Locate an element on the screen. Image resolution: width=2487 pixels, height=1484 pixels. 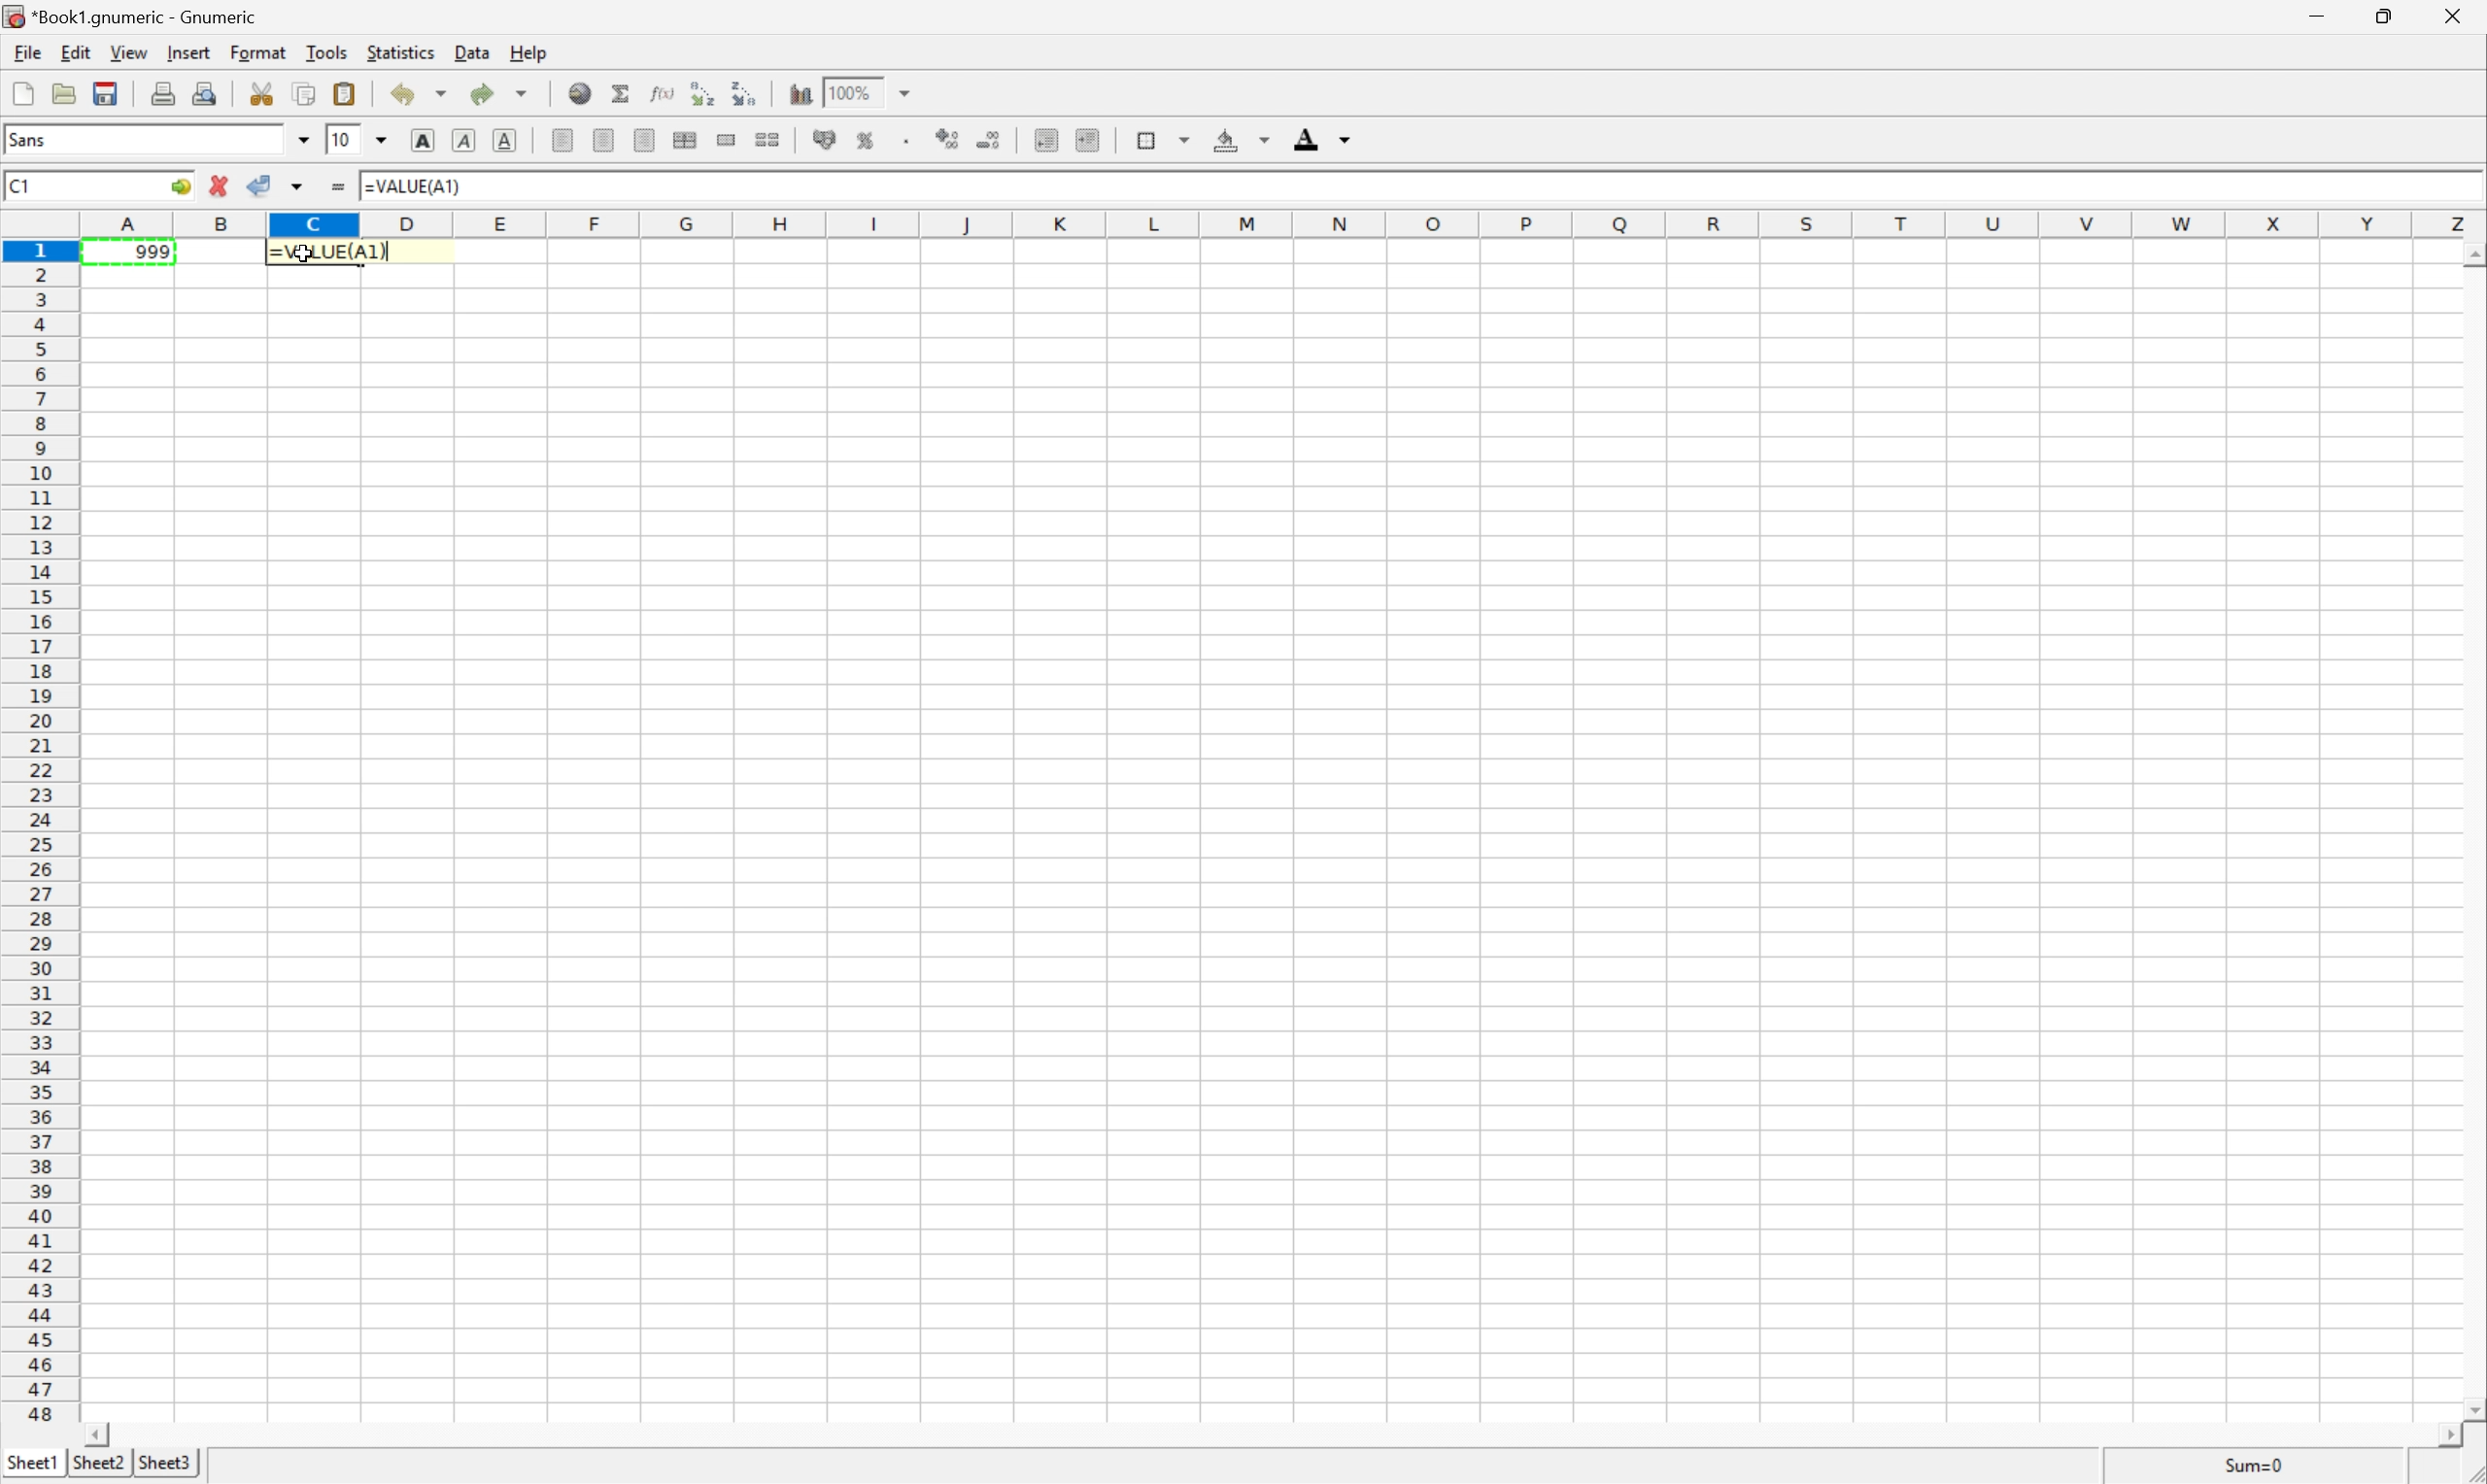
file is located at coordinates (24, 54).